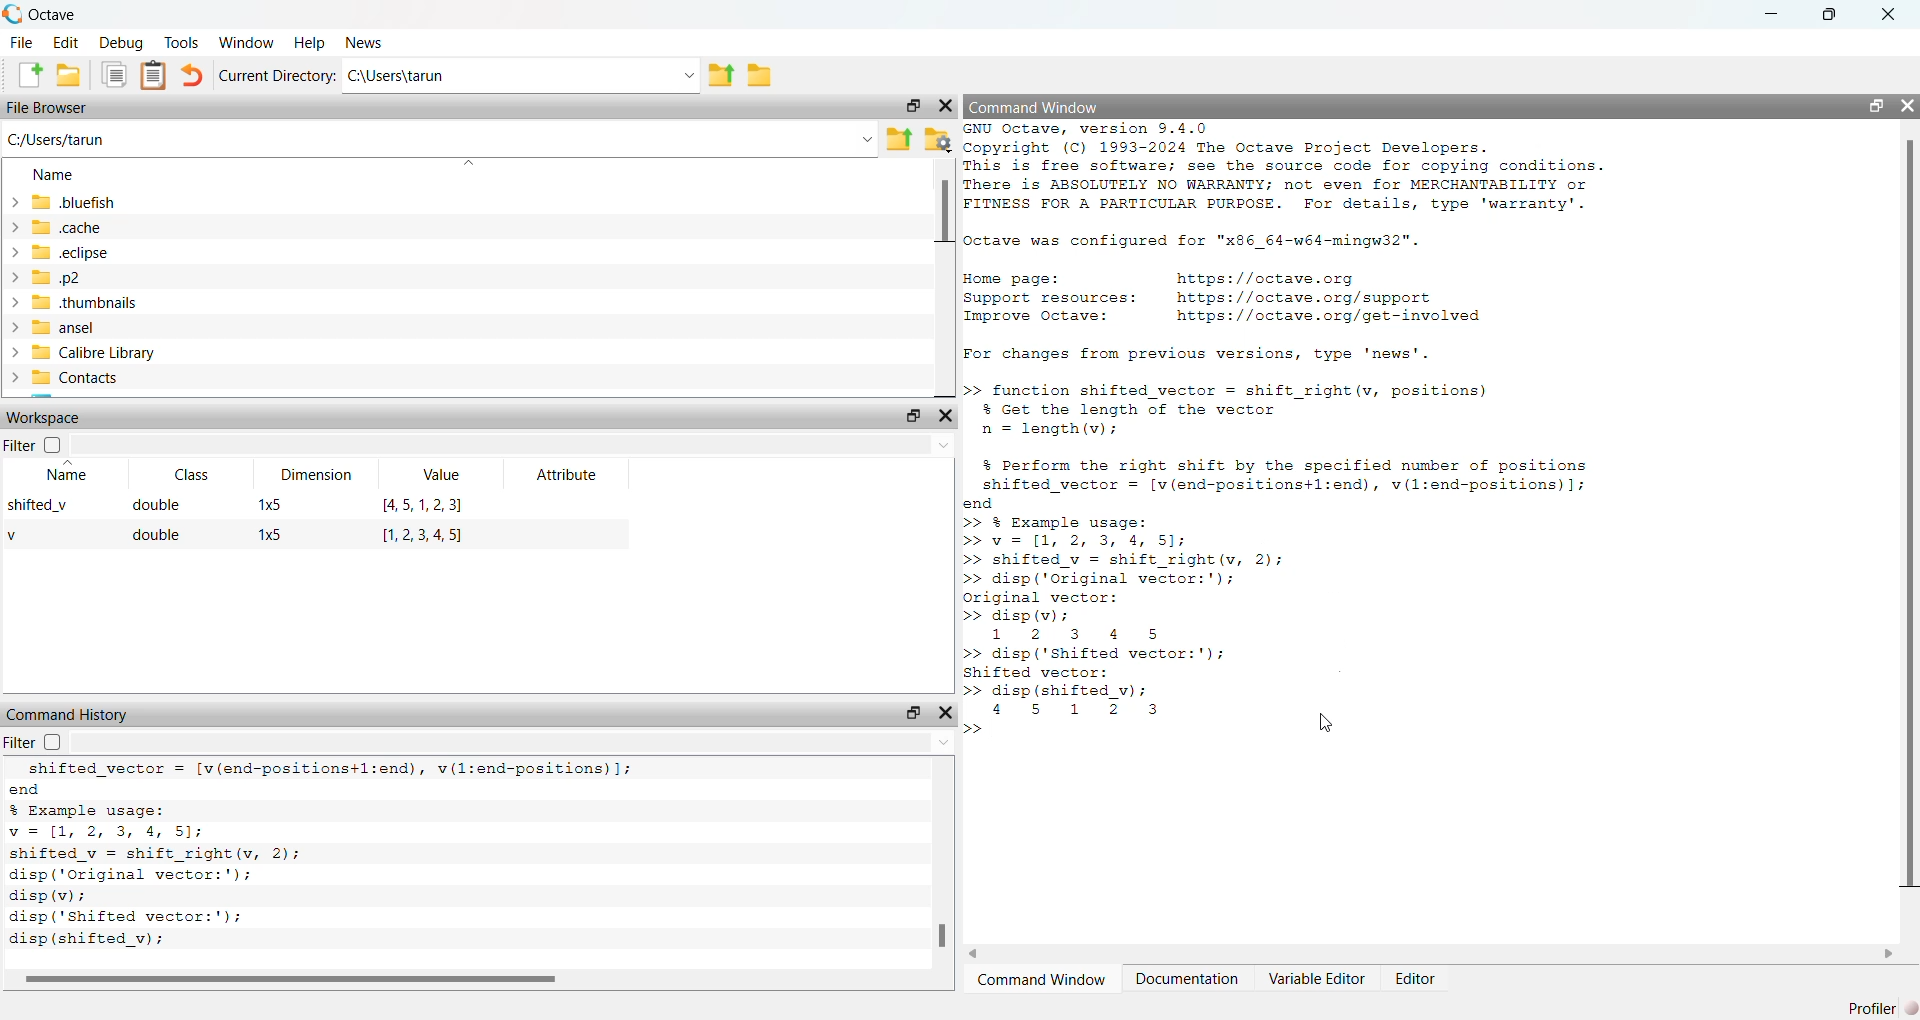  I want to click on [1,2,3,4,5], so click(429, 538).